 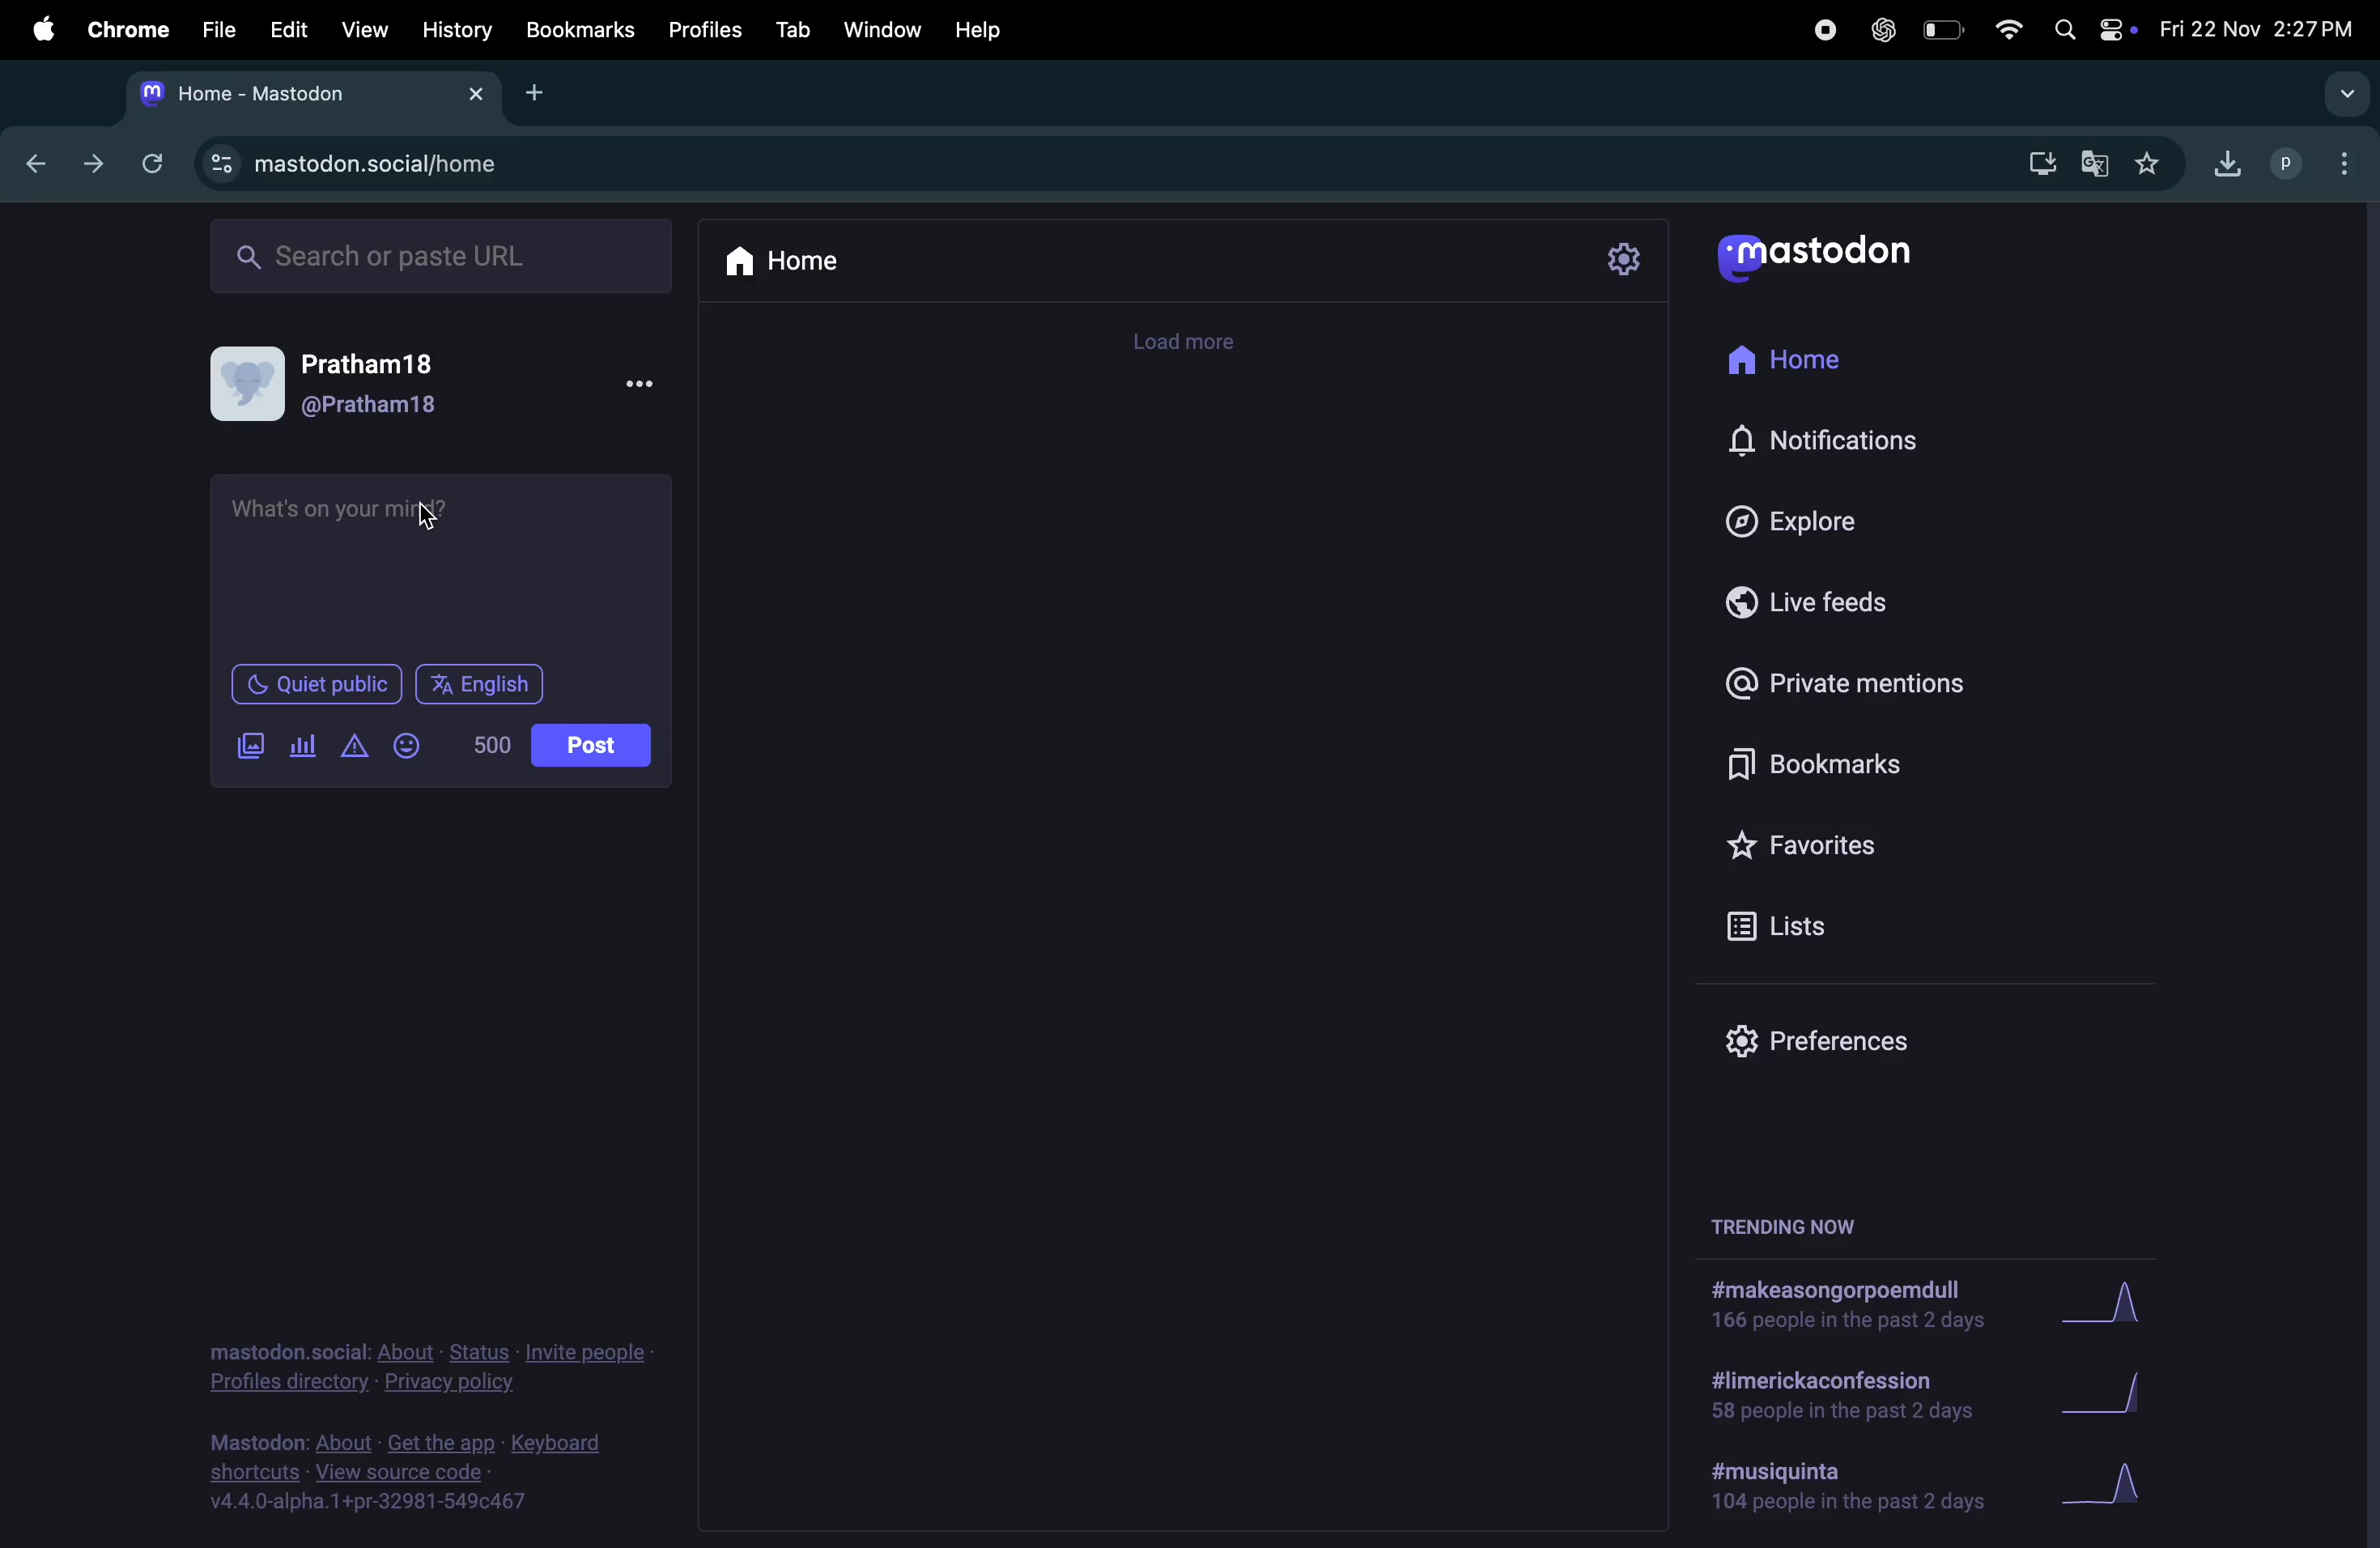 What do you see at coordinates (429, 1370) in the screenshot?
I see `privacy an policy` at bounding box center [429, 1370].